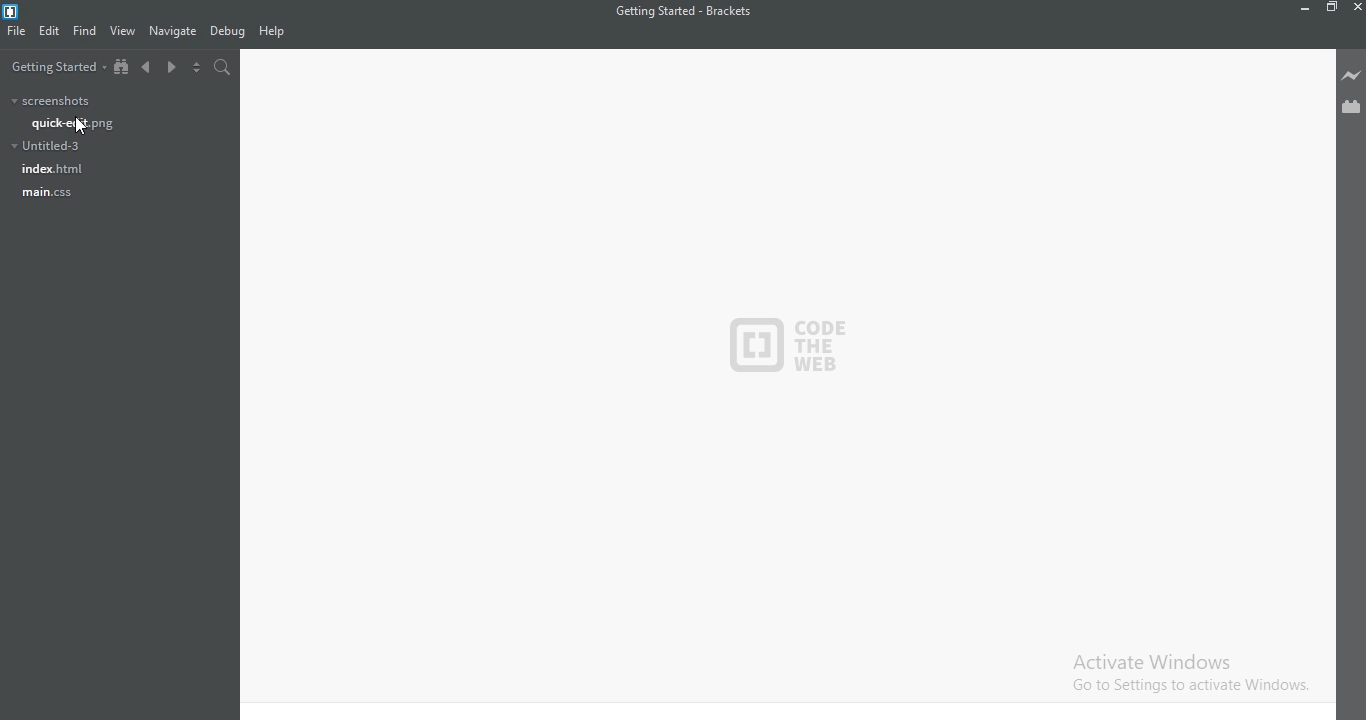 The width and height of the screenshot is (1366, 720). I want to click on livepreview, so click(1351, 74).